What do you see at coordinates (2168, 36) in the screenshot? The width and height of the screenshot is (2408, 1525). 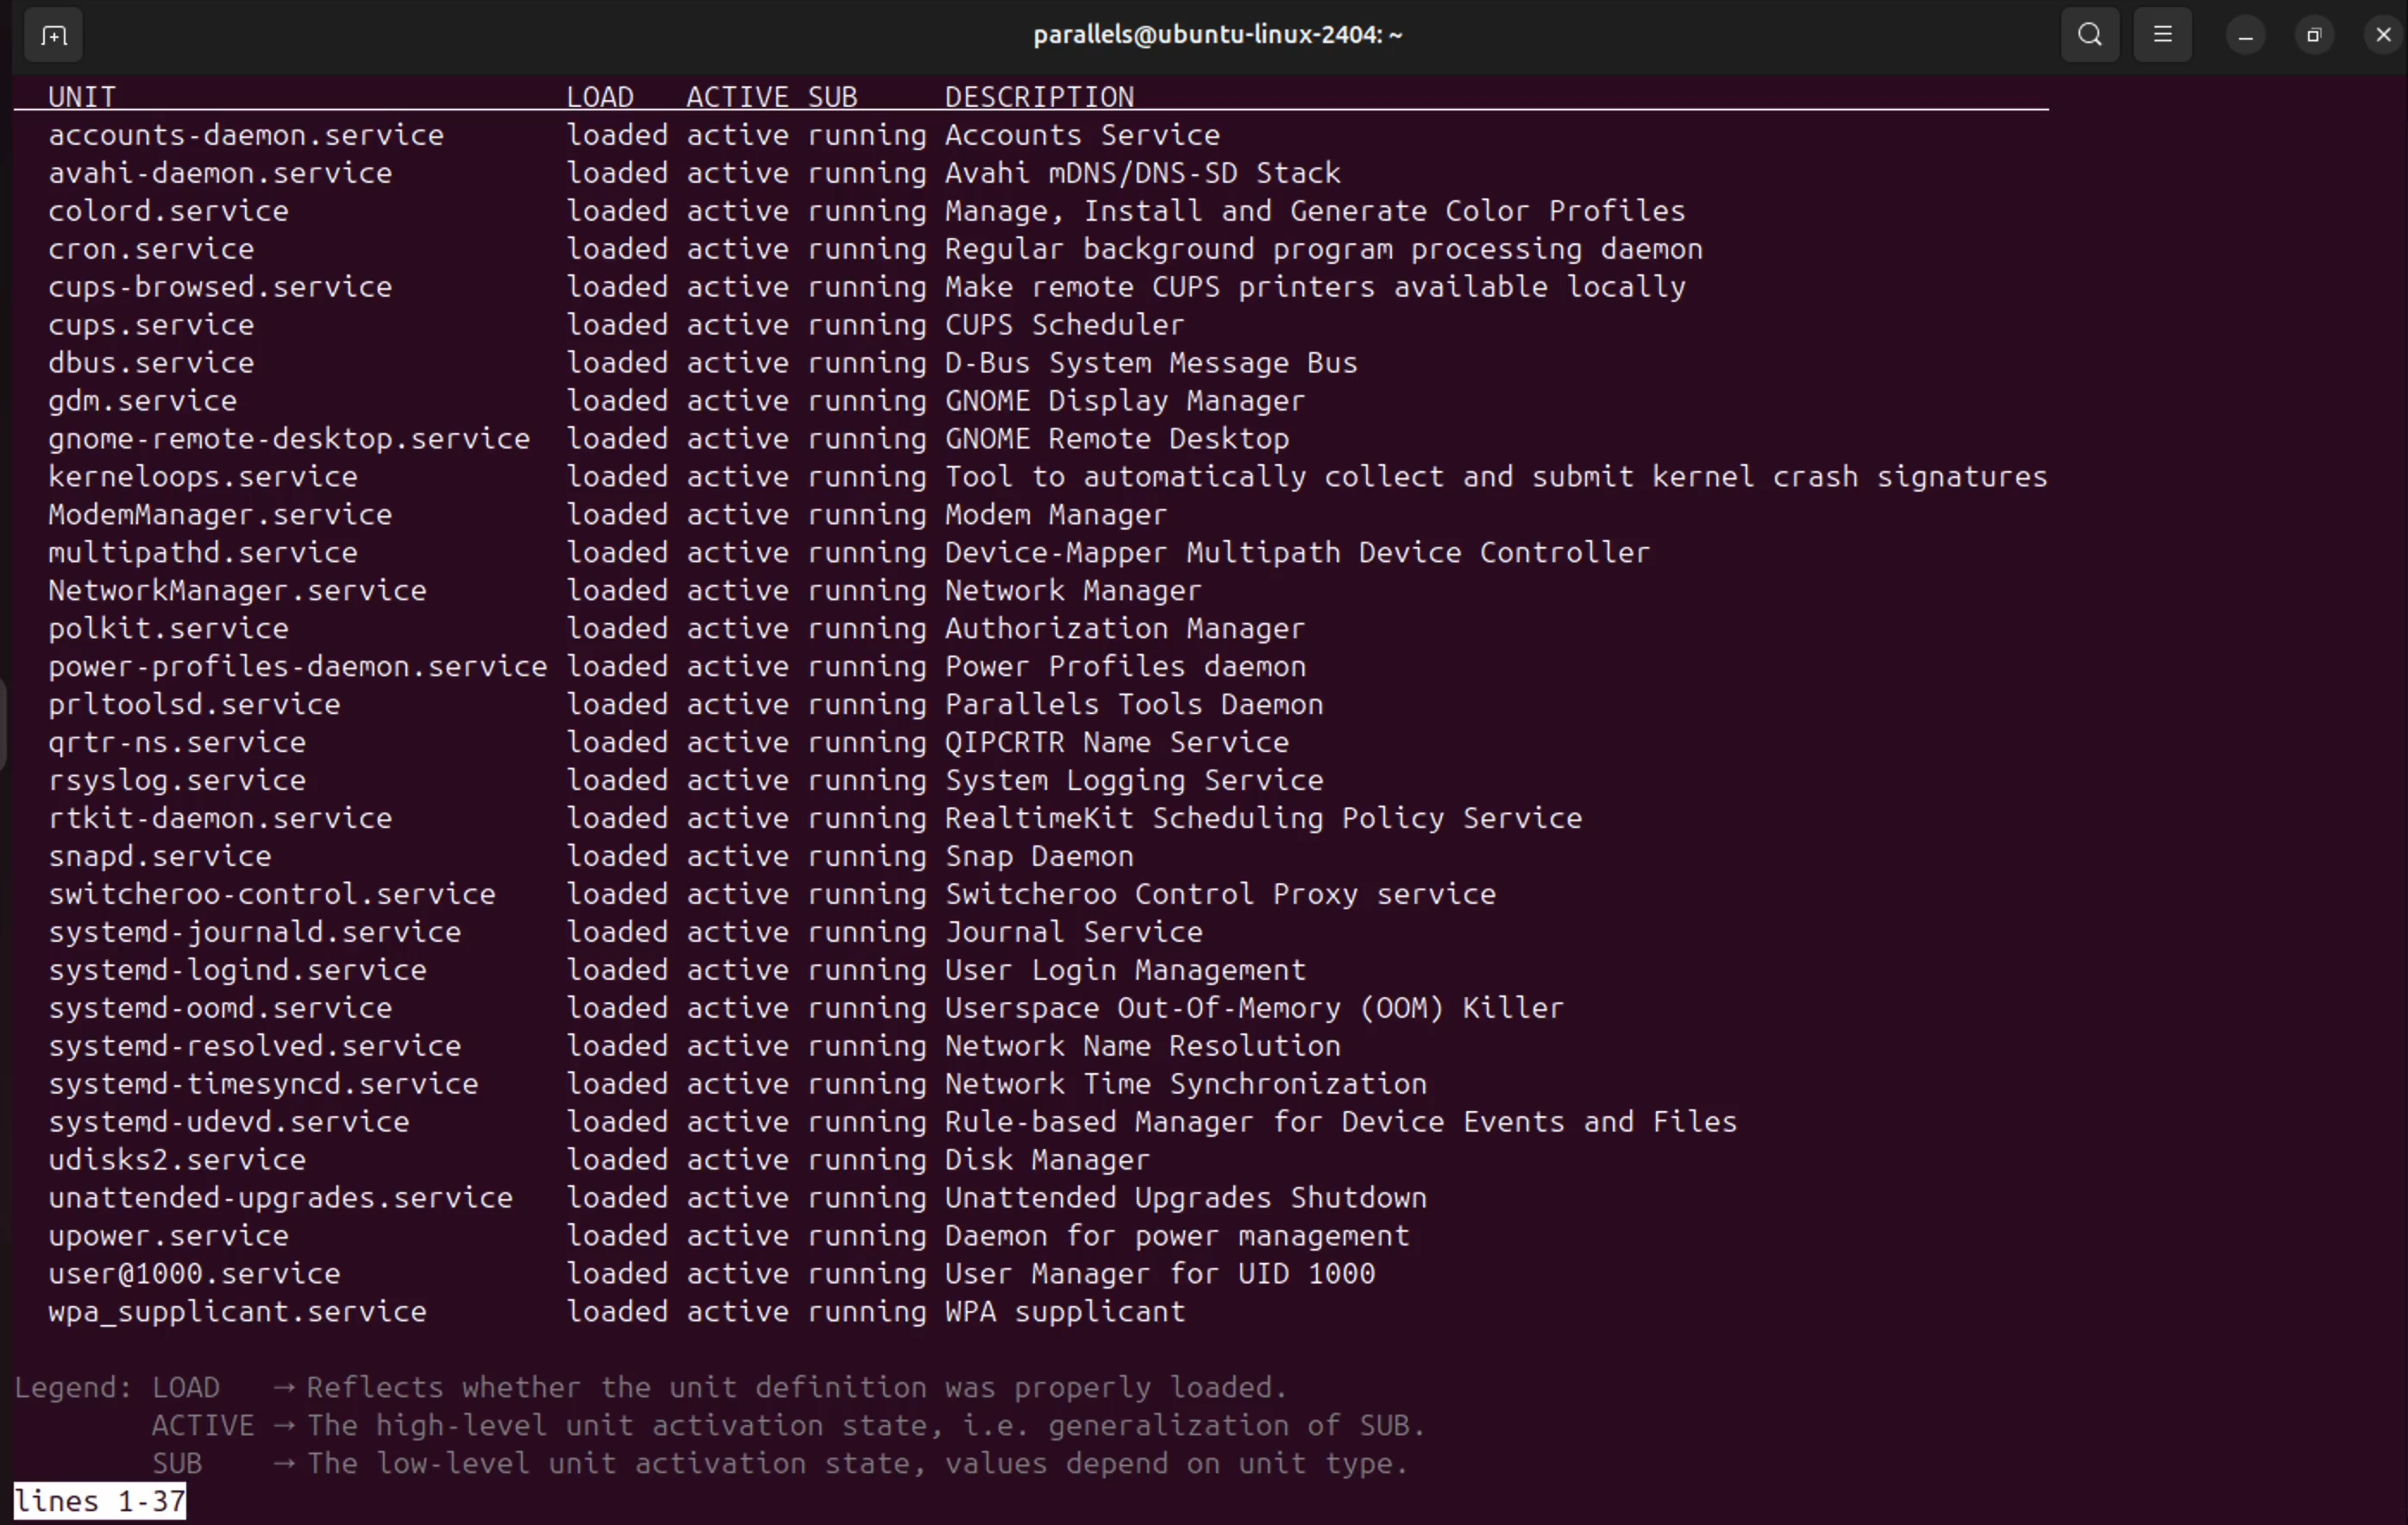 I see `view options` at bounding box center [2168, 36].